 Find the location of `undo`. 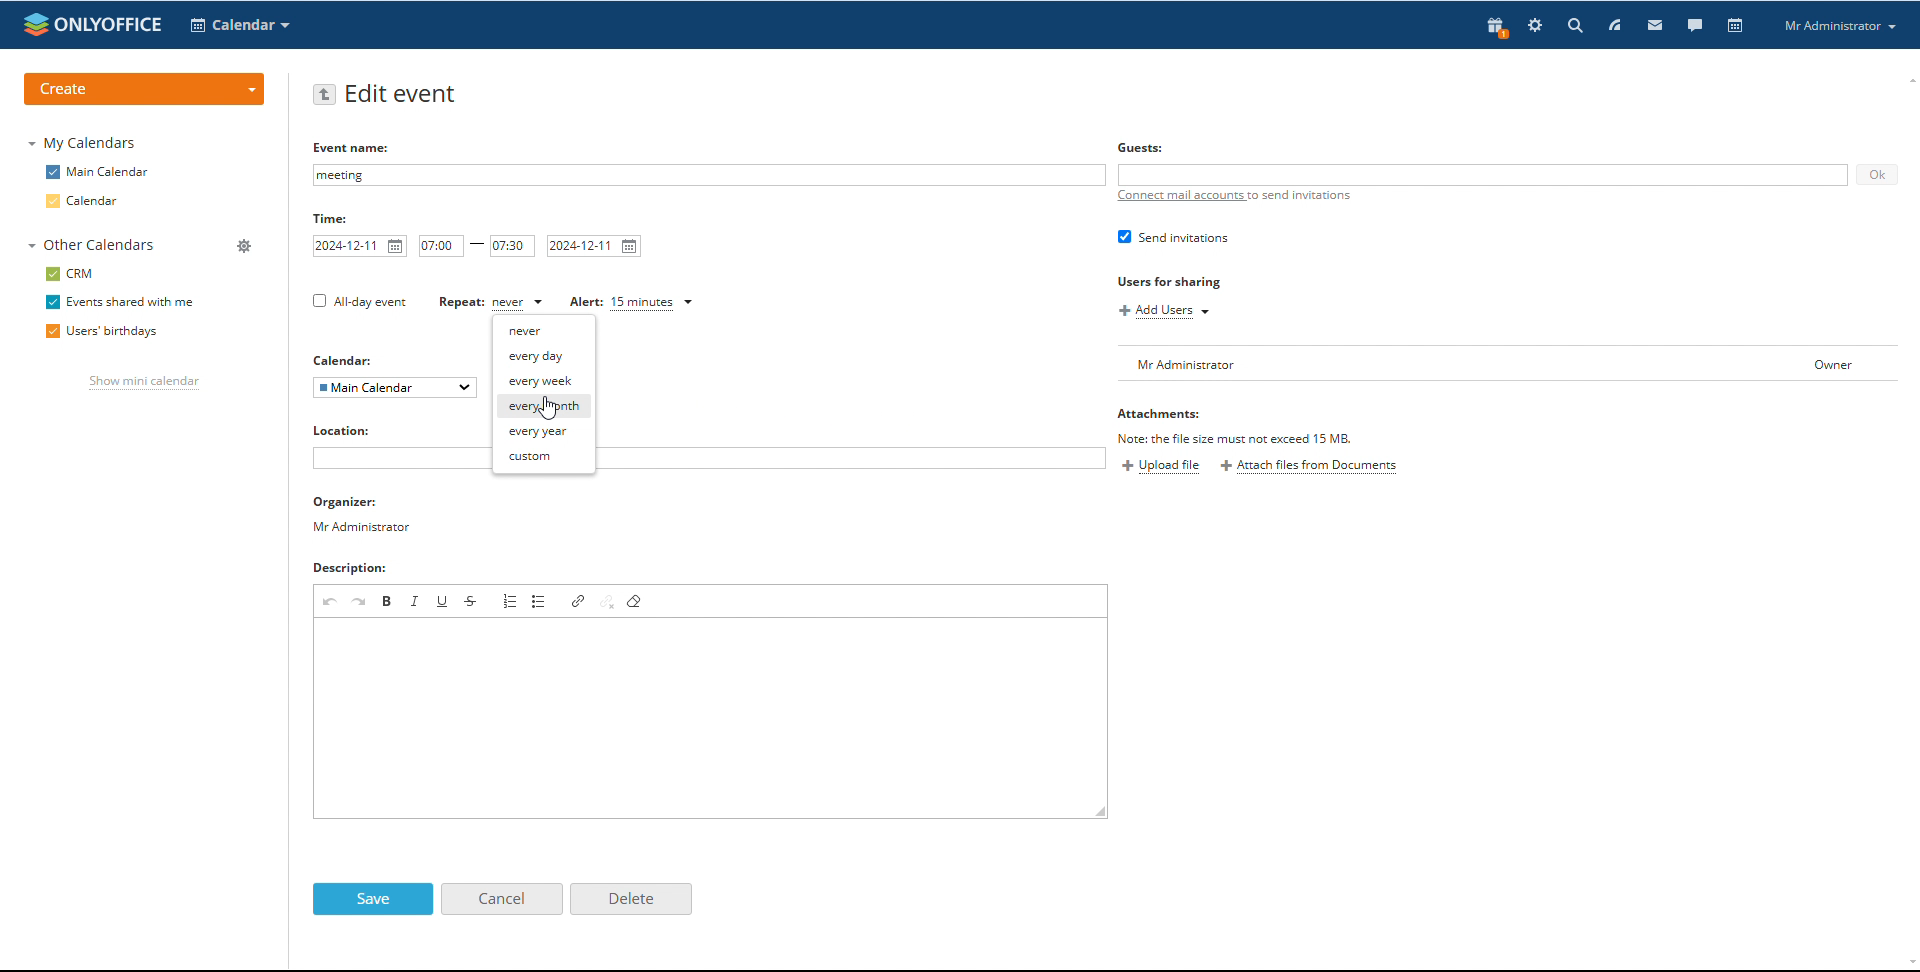

undo is located at coordinates (331, 601).